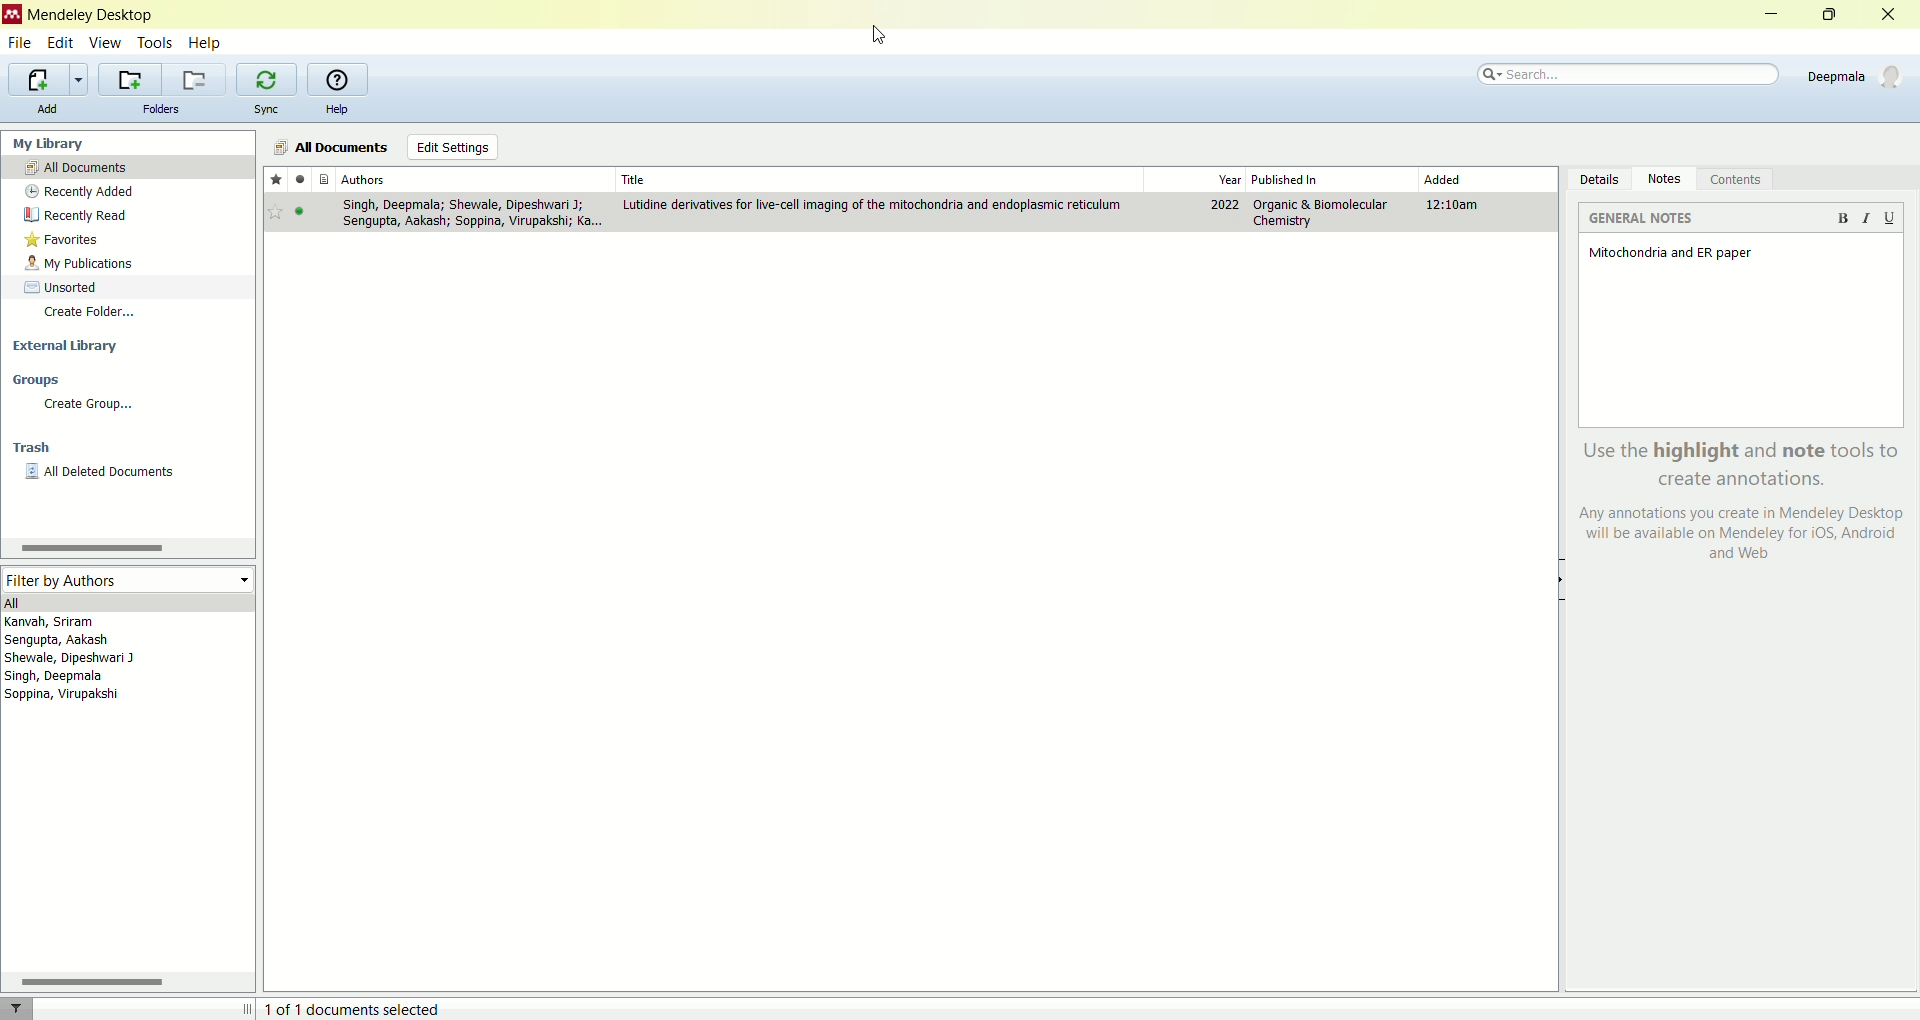 The width and height of the screenshot is (1920, 1020). I want to click on Active, so click(302, 215).